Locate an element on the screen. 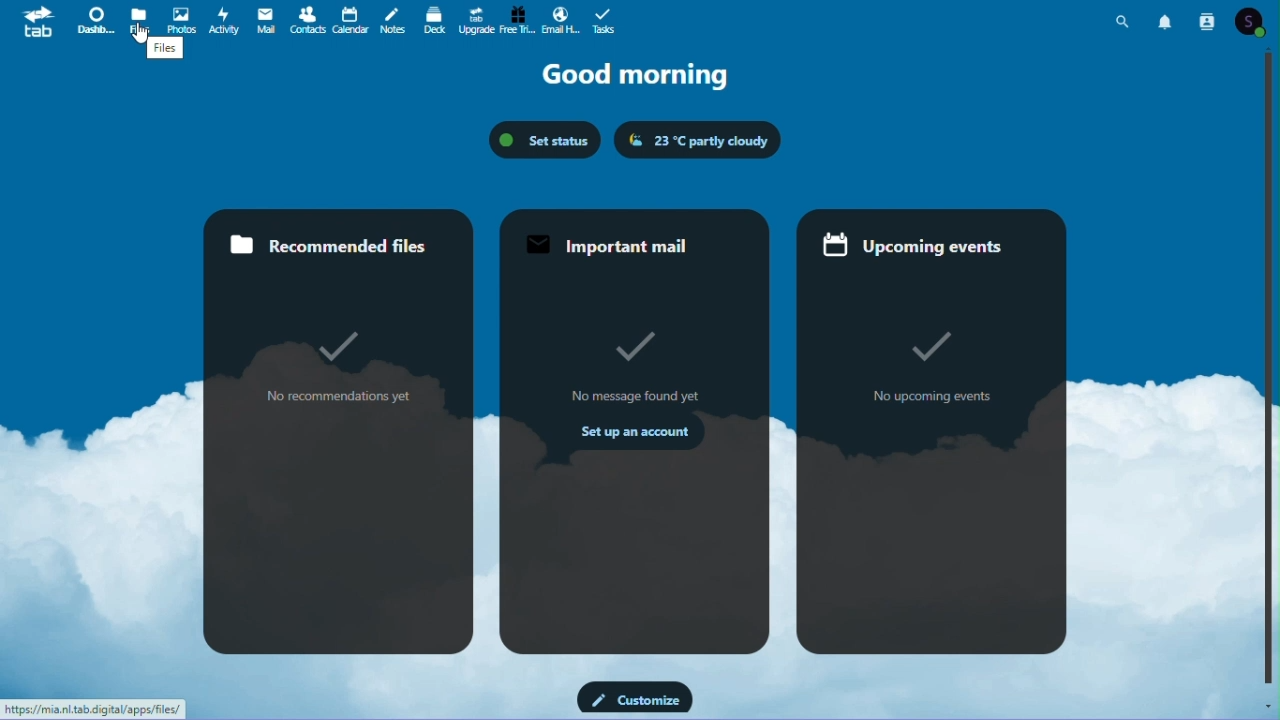 This screenshot has height=720, width=1280. Activity is located at coordinates (225, 19).